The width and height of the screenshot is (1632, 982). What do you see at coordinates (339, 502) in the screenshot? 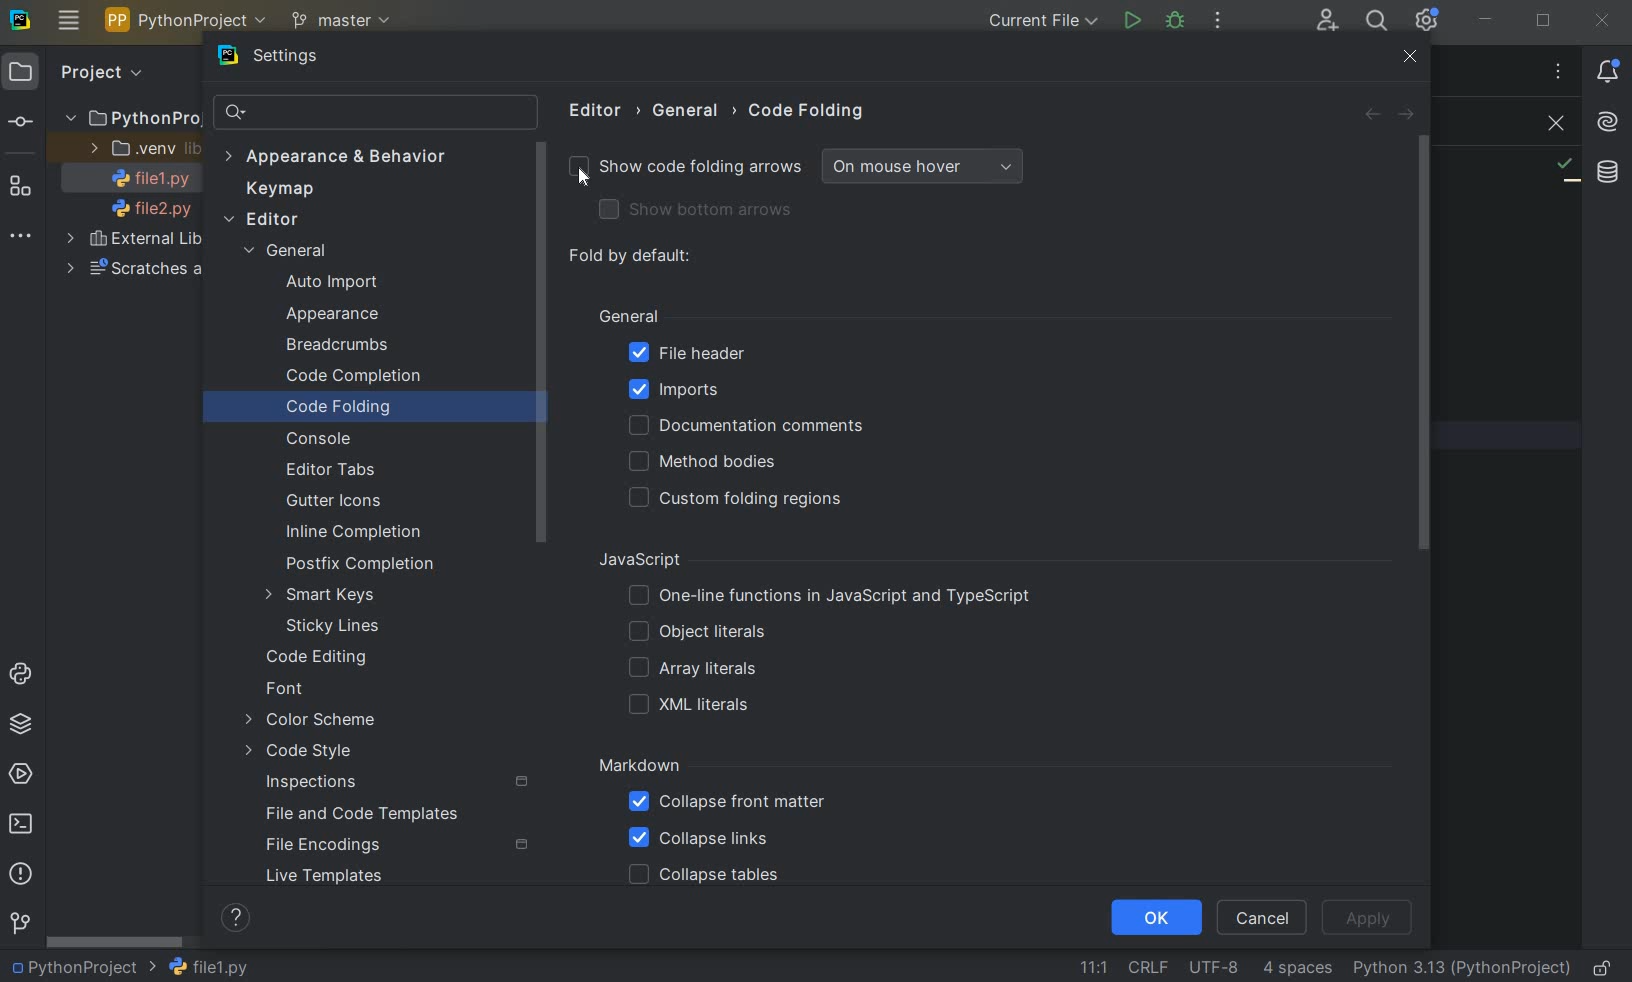
I see `GUTTER ICONS` at bounding box center [339, 502].